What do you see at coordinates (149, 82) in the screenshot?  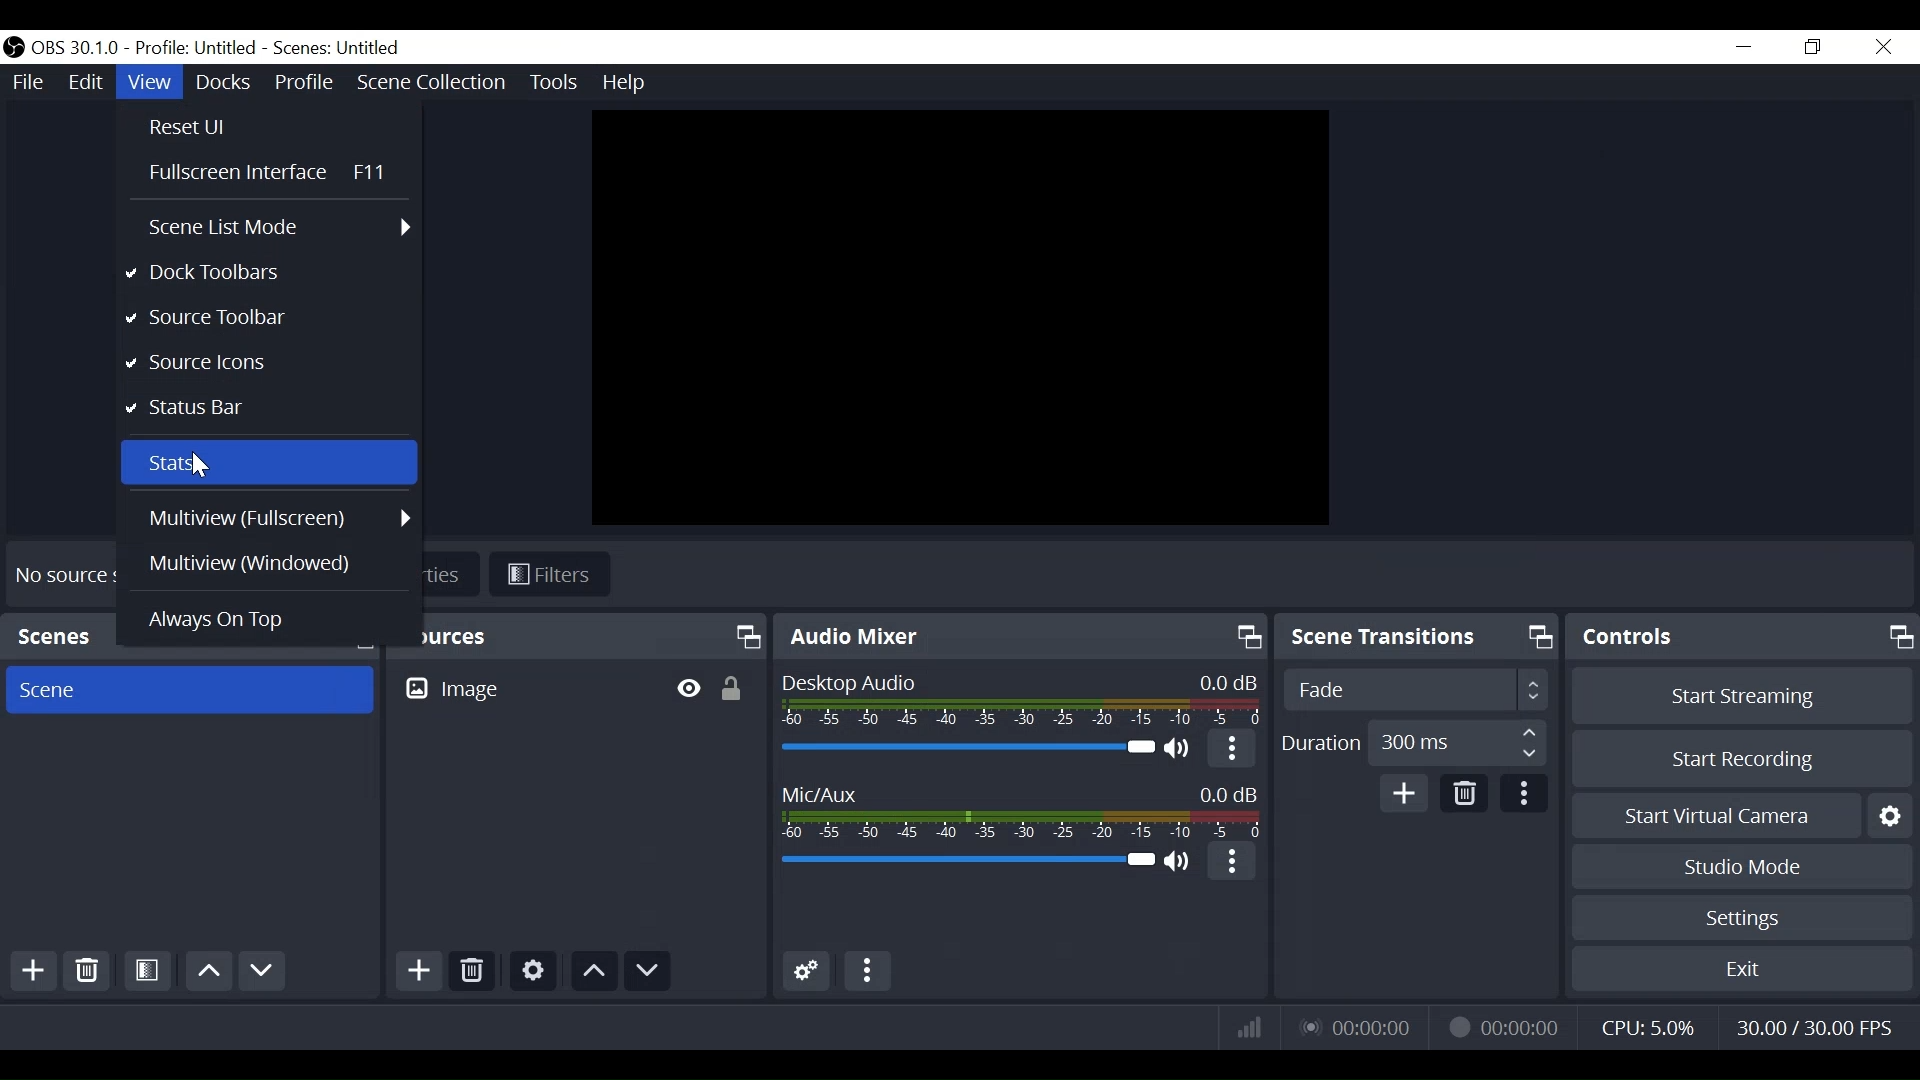 I see `View` at bounding box center [149, 82].